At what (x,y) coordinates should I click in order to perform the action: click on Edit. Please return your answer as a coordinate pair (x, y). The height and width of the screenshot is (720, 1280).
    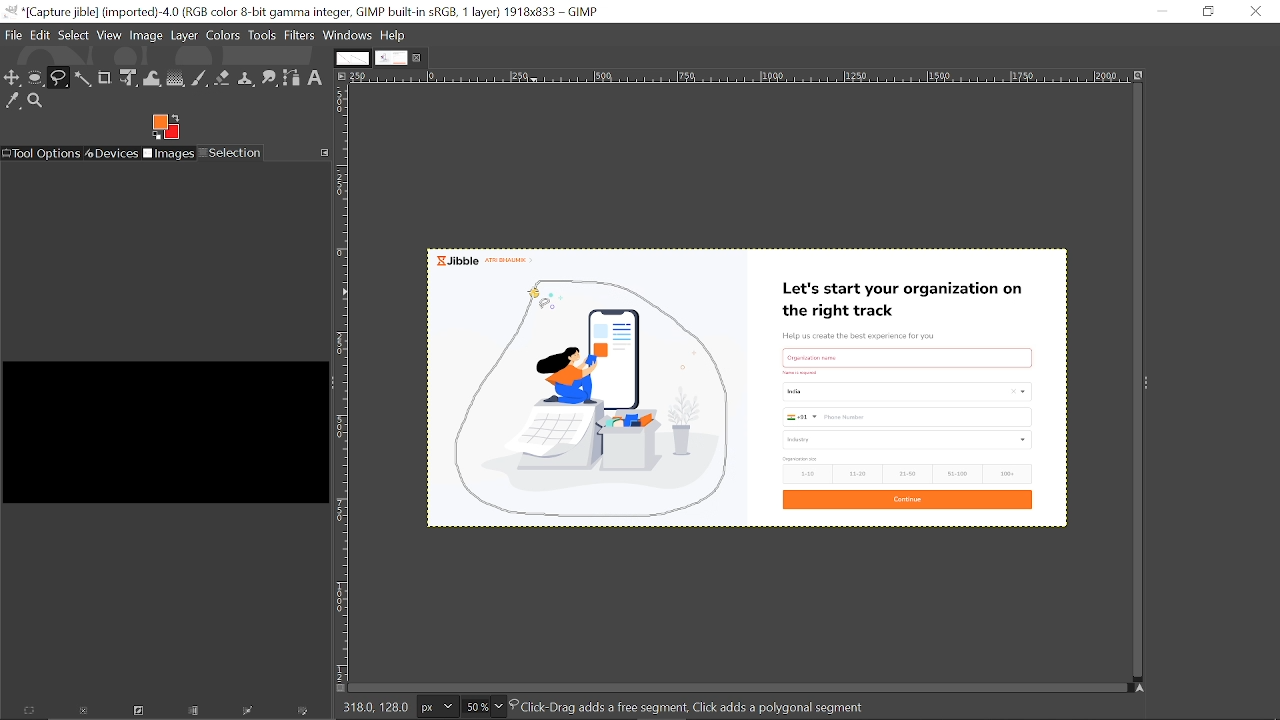
    Looking at the image, I should click on (42, 33).